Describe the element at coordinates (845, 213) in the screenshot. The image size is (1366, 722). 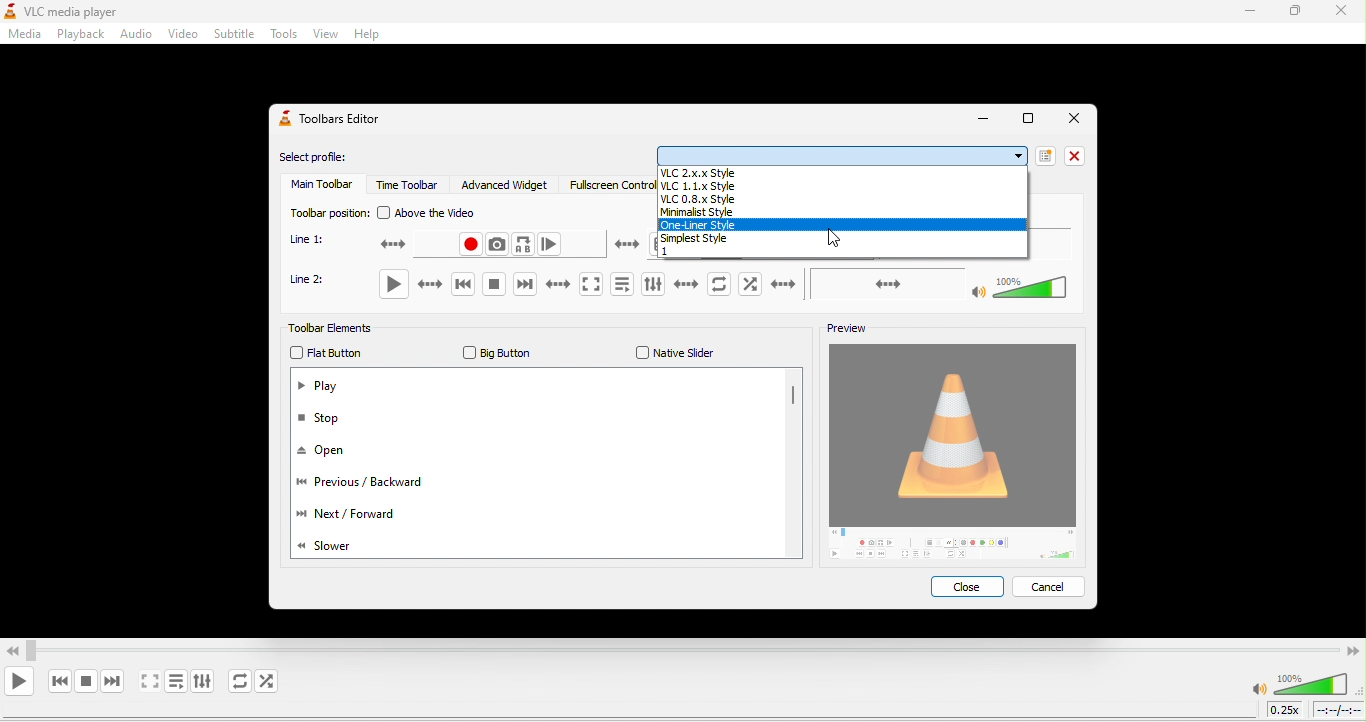
I see `minimal style` at that location.